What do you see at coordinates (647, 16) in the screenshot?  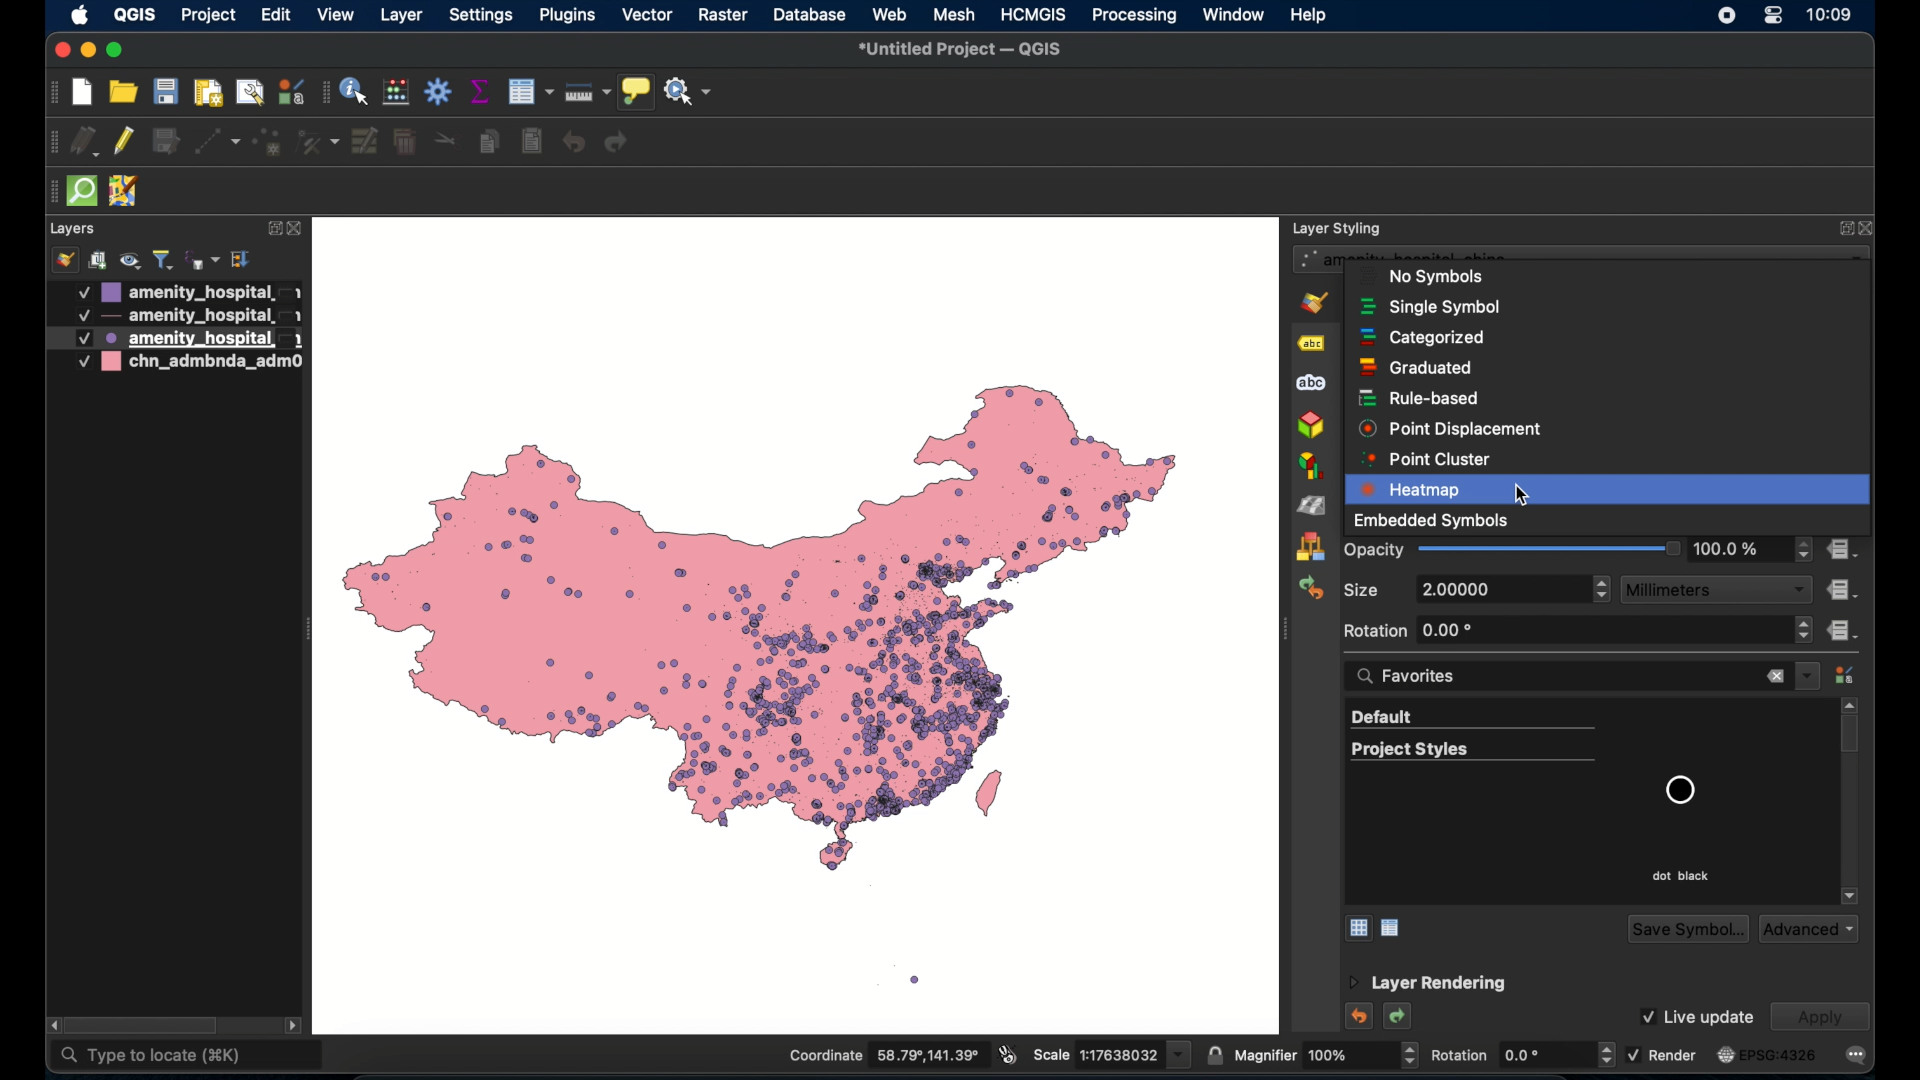 I see `vector` at bounding box center [647, 16].